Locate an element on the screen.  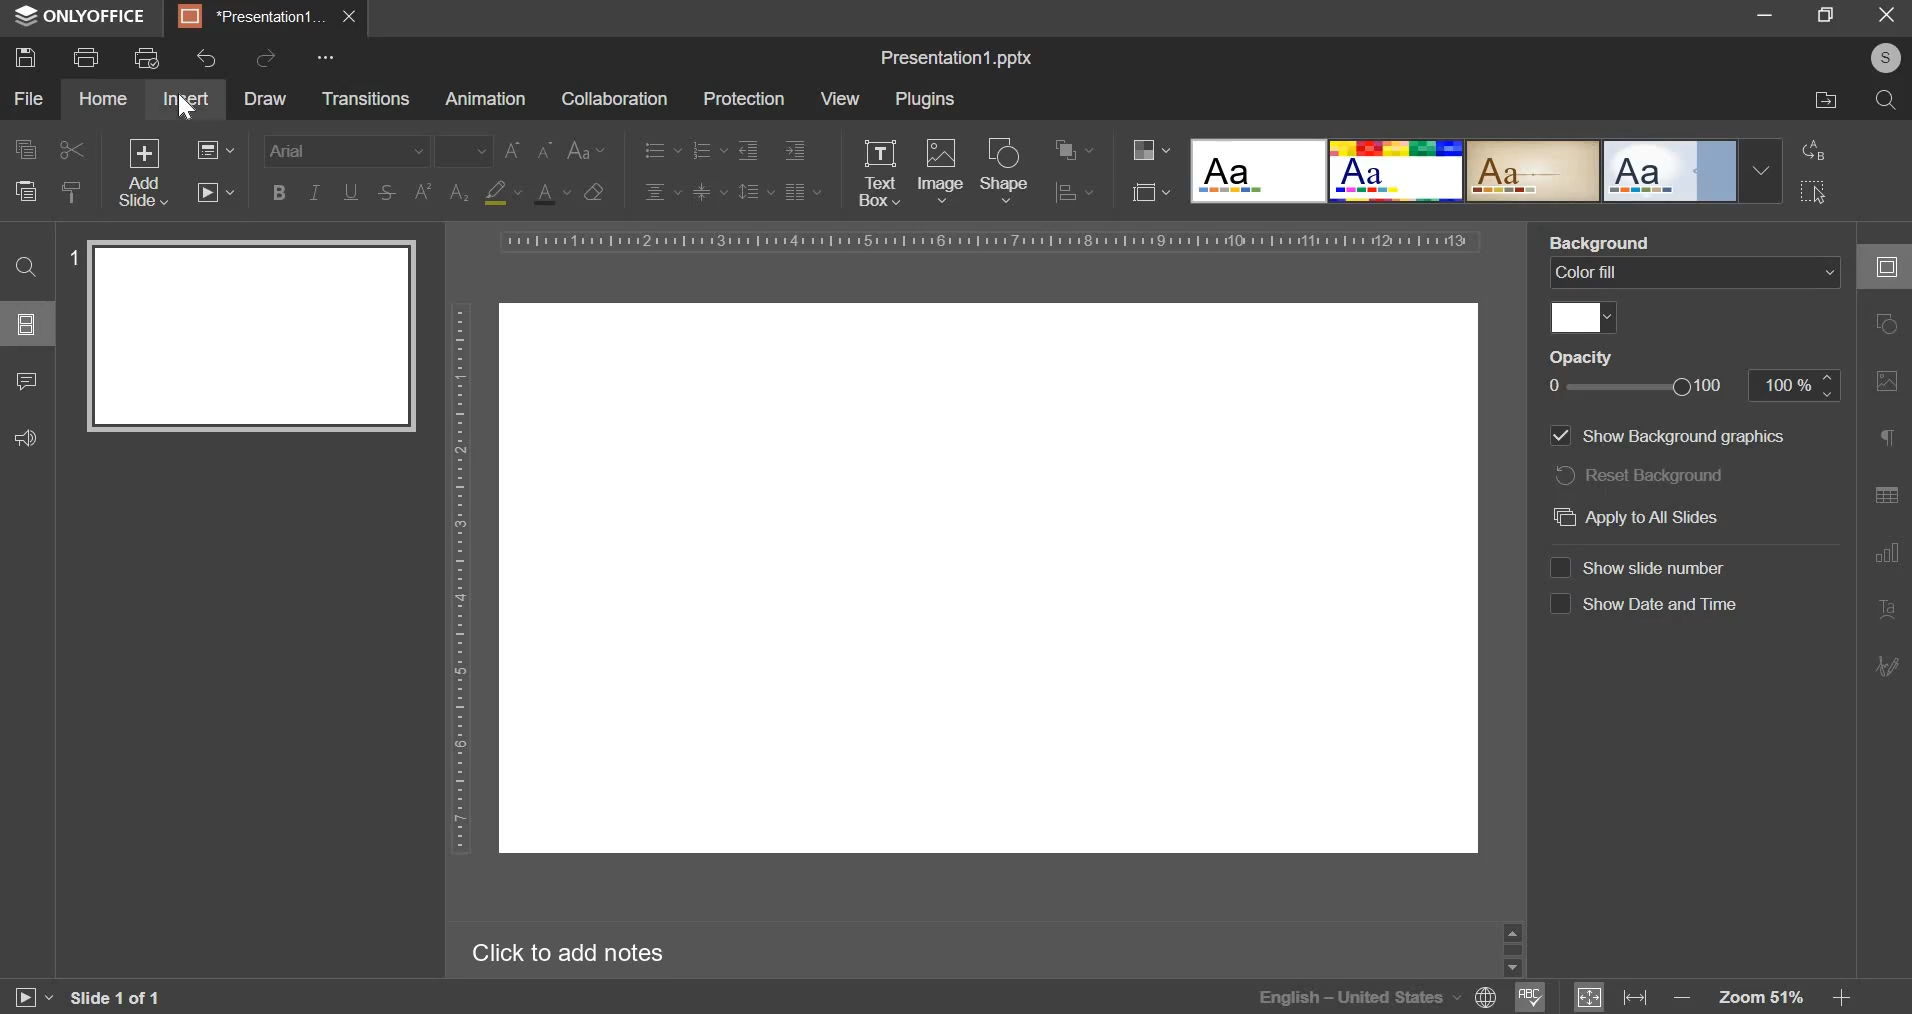
clear styles is located at coordinates (594, 195).